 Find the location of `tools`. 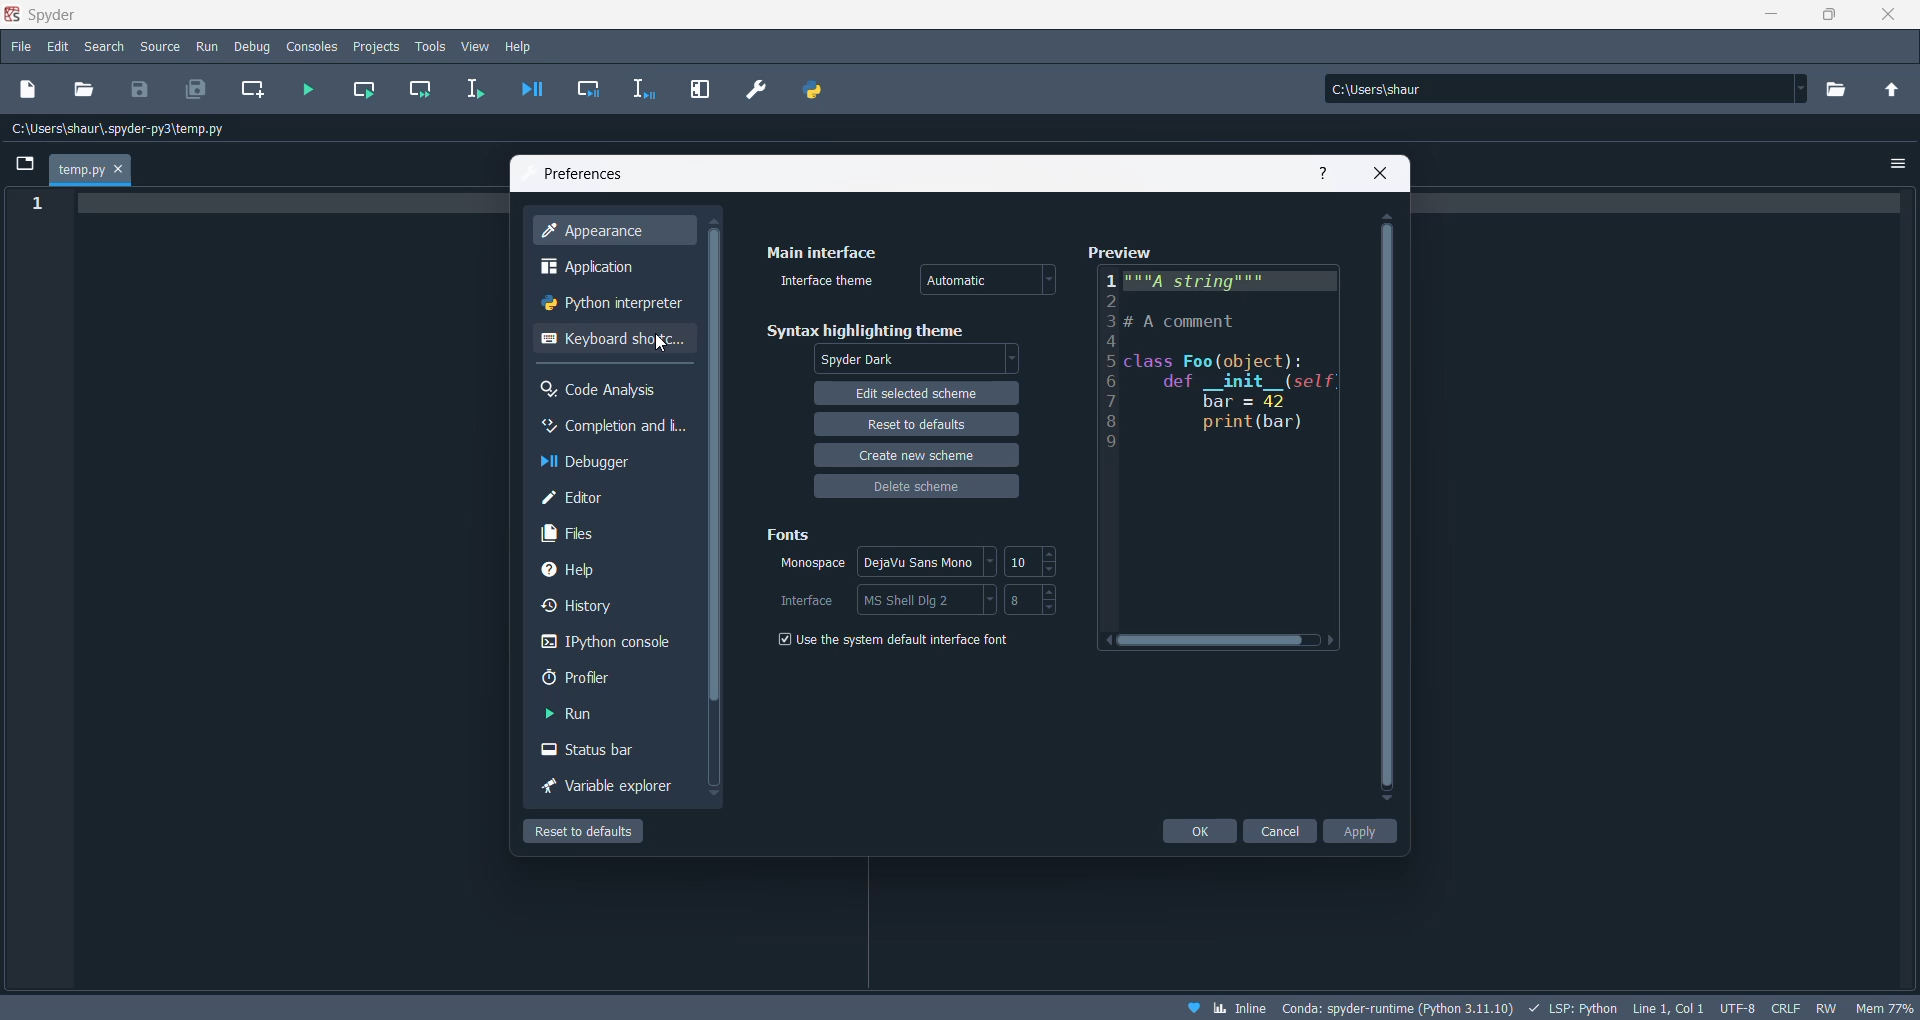

tools is located at coordinates (431, 47).